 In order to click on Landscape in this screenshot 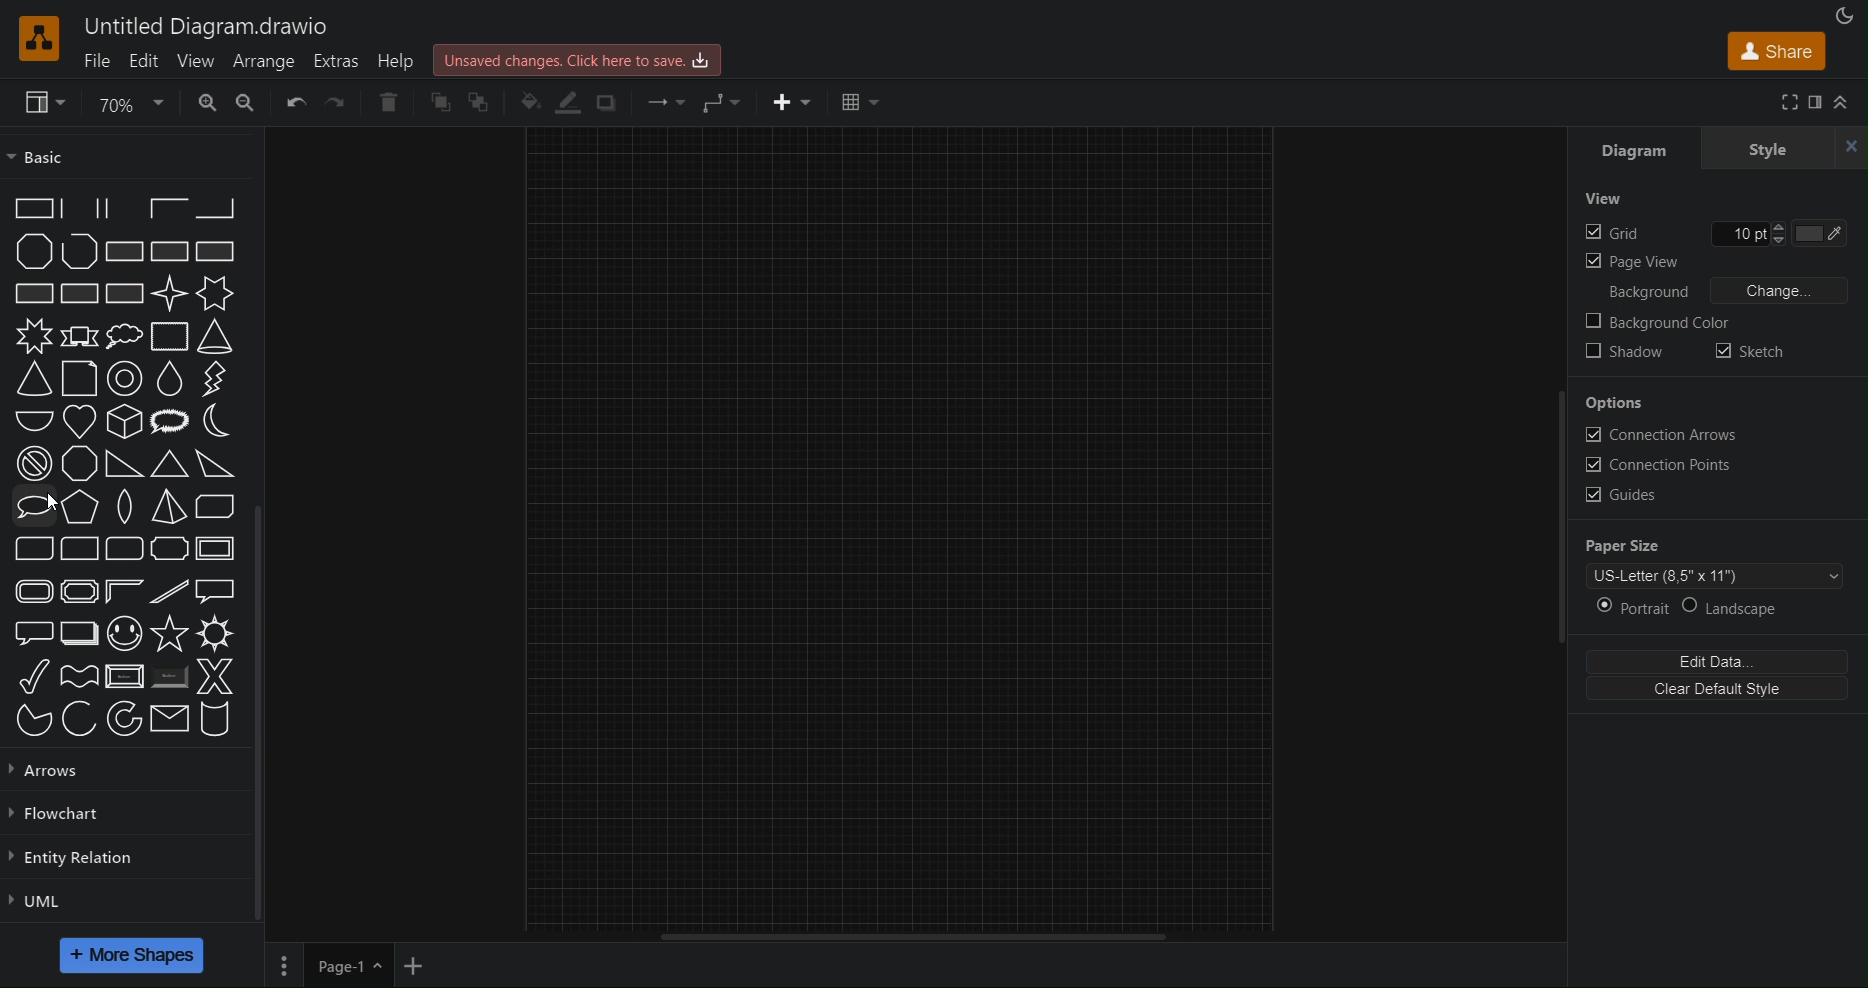, I will do `click(1735, 608)`.